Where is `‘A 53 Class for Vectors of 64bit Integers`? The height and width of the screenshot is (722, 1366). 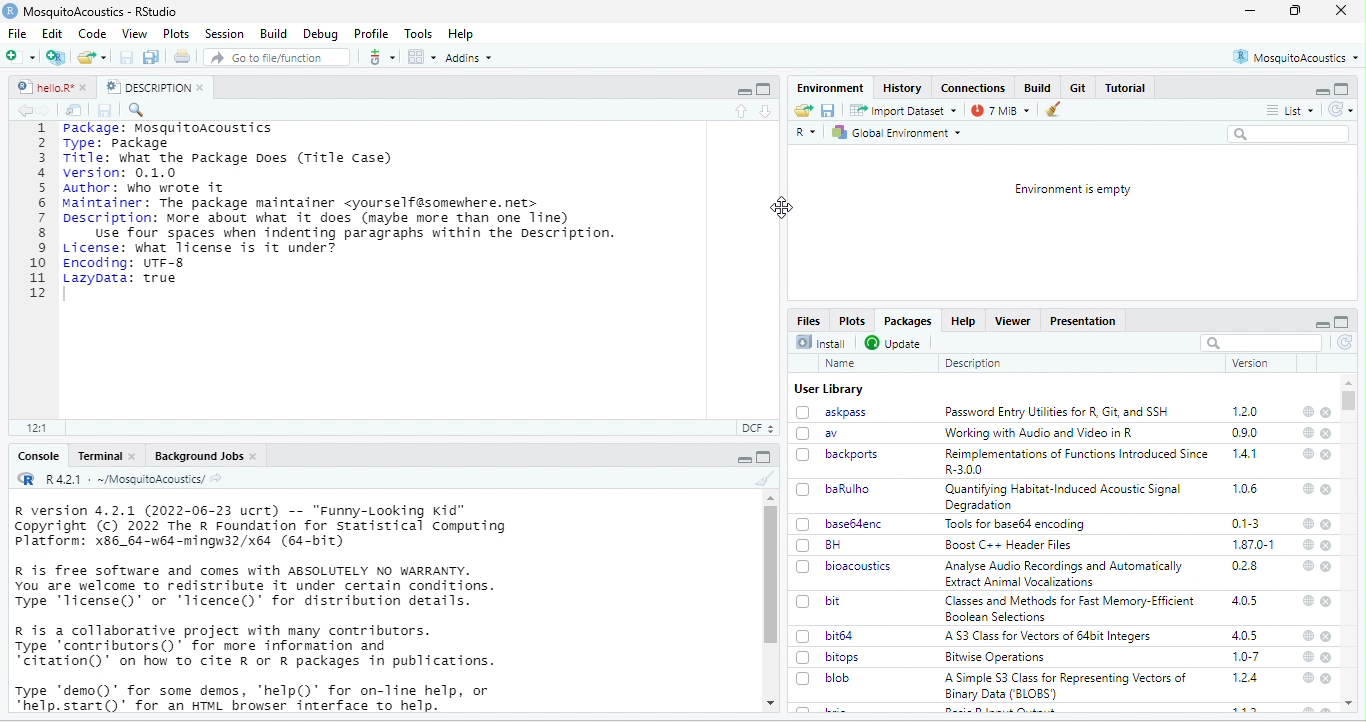 ‘A 53 Class for Vectors of 64bit Integers is located at coordinates (1052, 636).